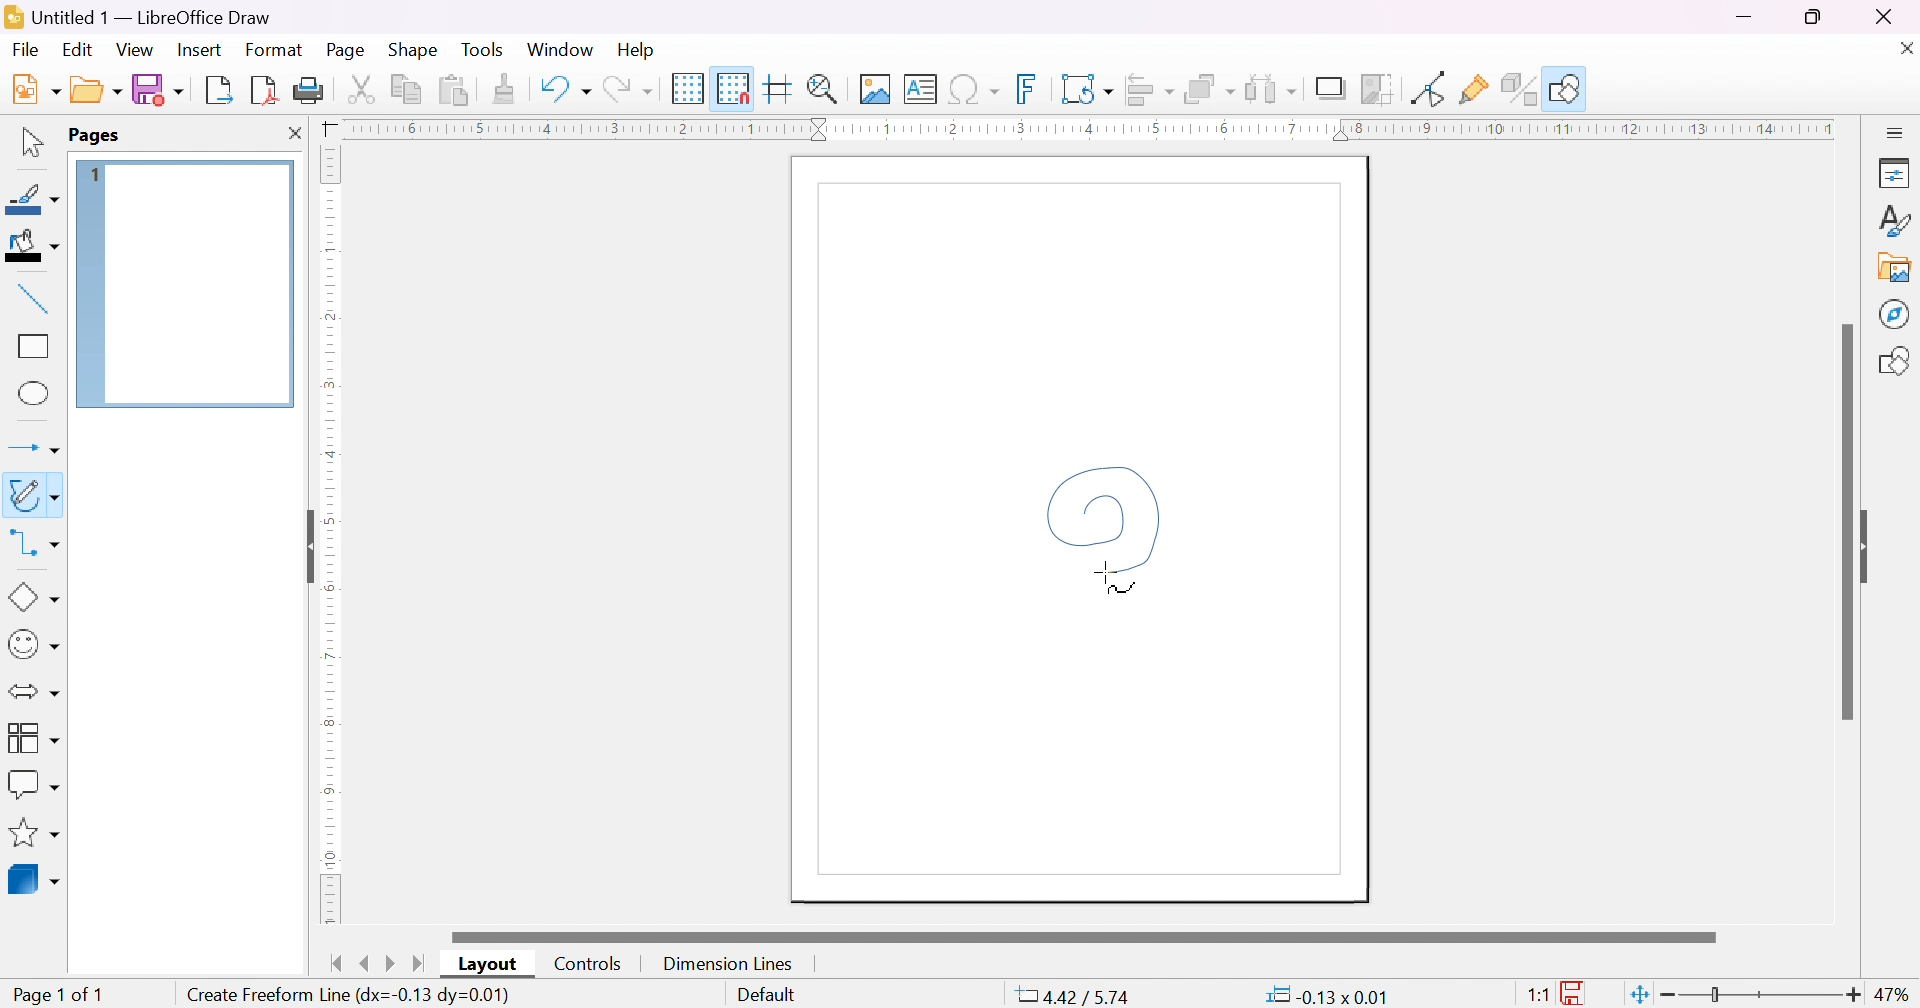 The width and height of the screenshot is (1920, 1008). What do you see at coordinates (565, 89) in the screenshot?
I see `undo` at bounding box center [565, 89].